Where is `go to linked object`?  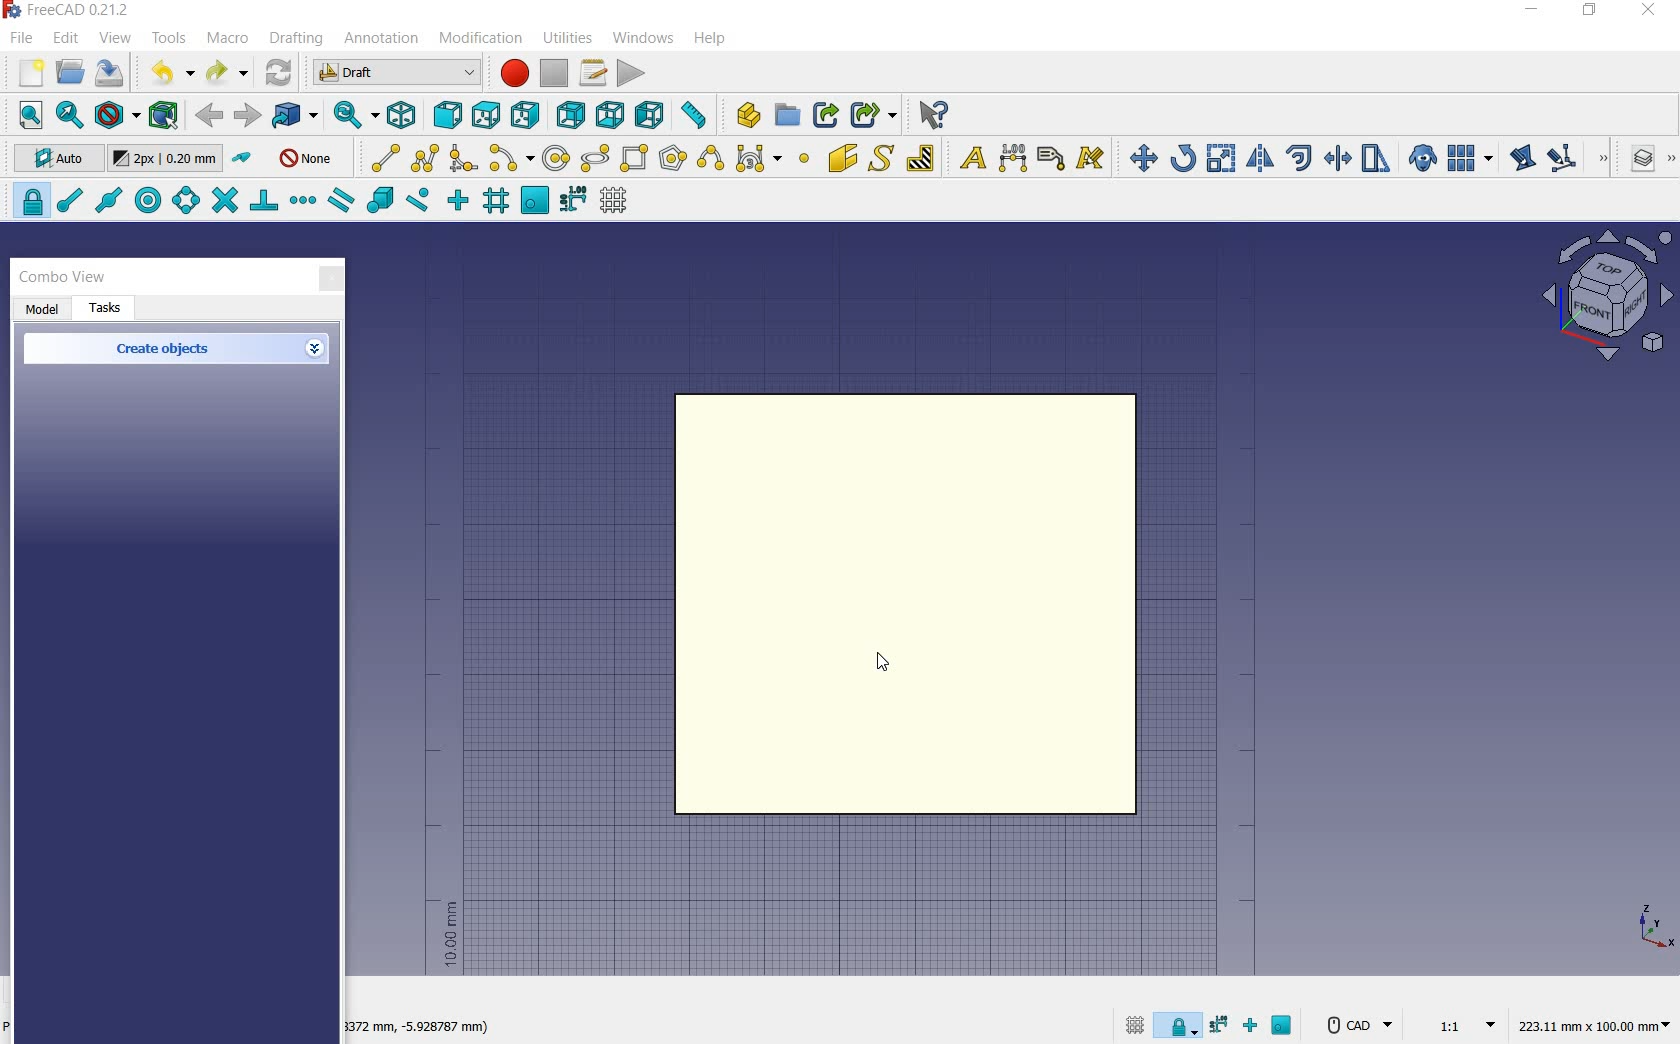 go to linked object is located at coordinates (296, 116).